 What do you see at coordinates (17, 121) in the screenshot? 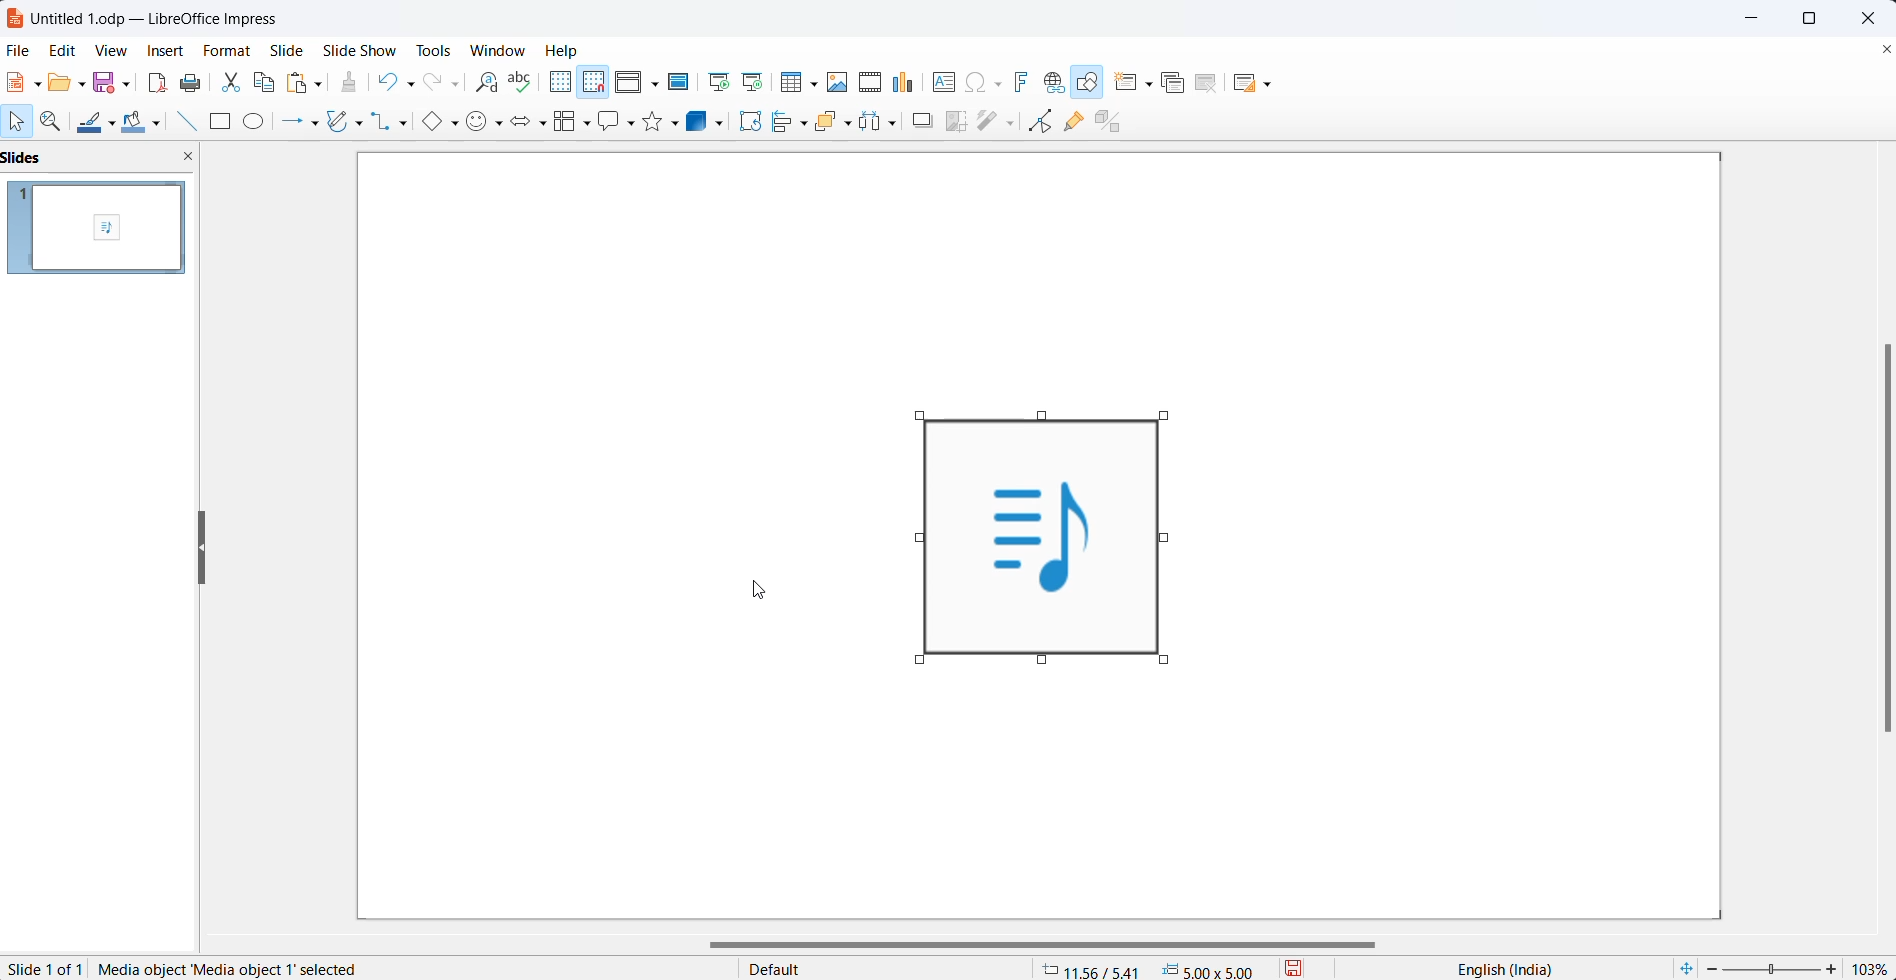
I see `select` at bounding box center [17, 121].